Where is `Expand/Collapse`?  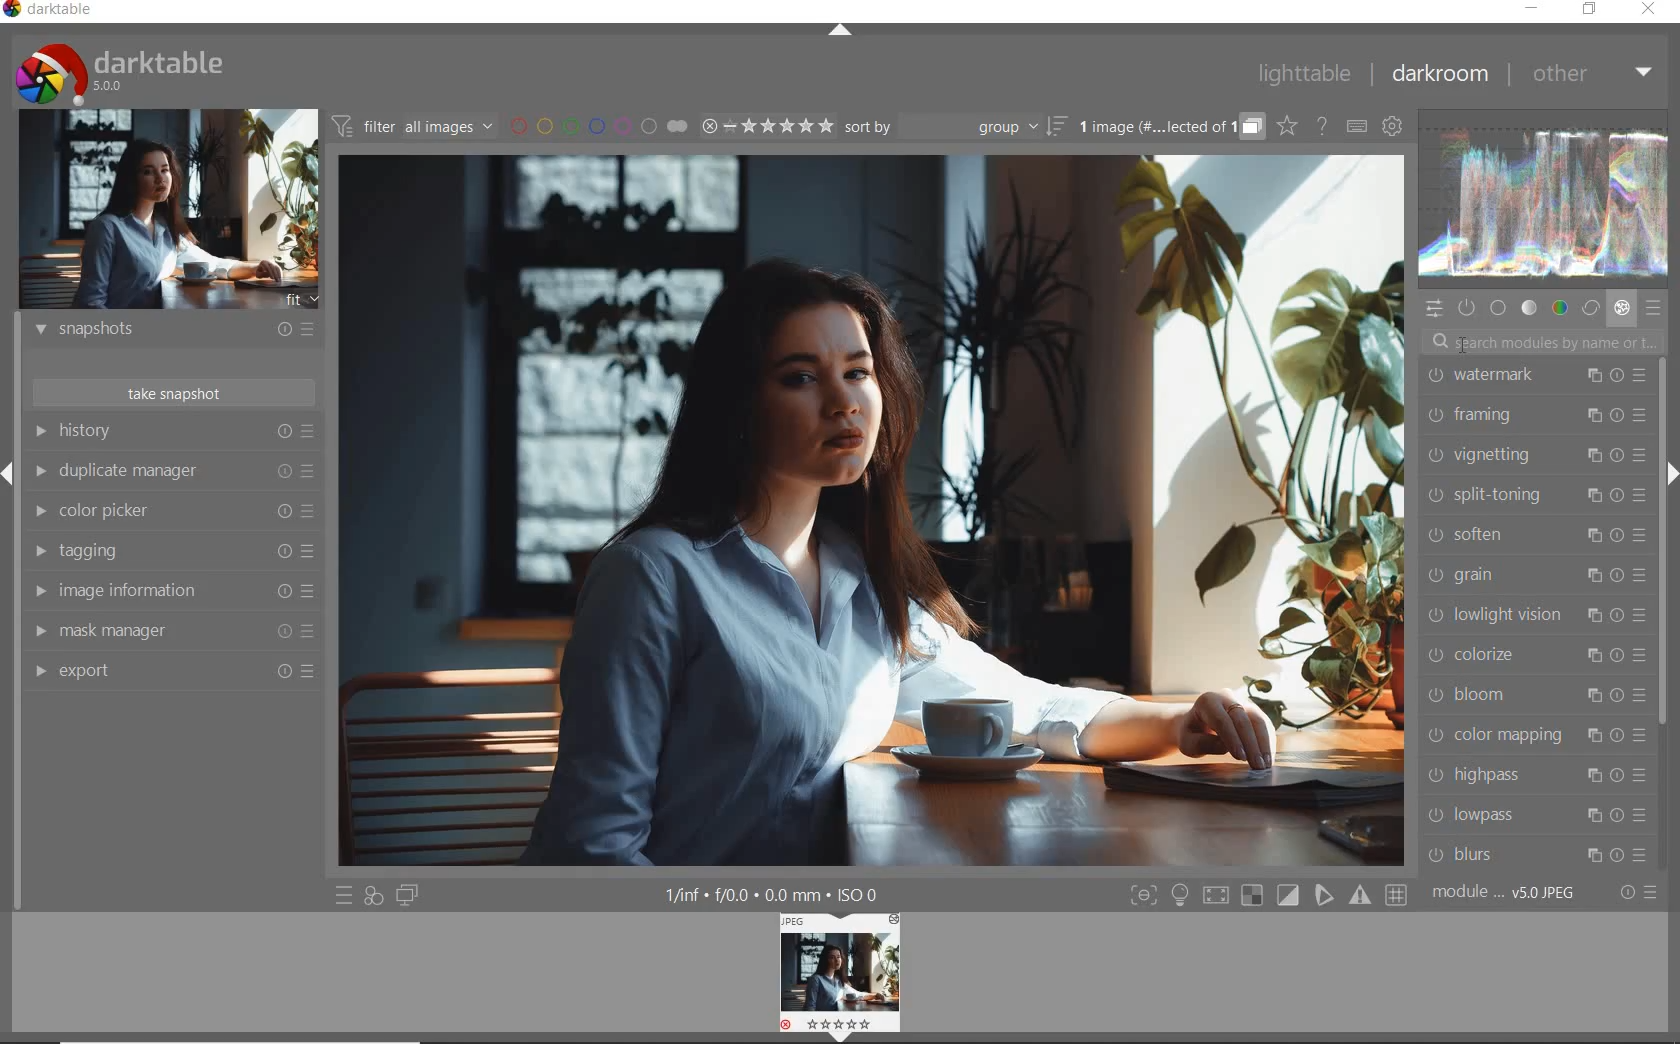 Expand/Collapse is located at coordinates (10, 471).